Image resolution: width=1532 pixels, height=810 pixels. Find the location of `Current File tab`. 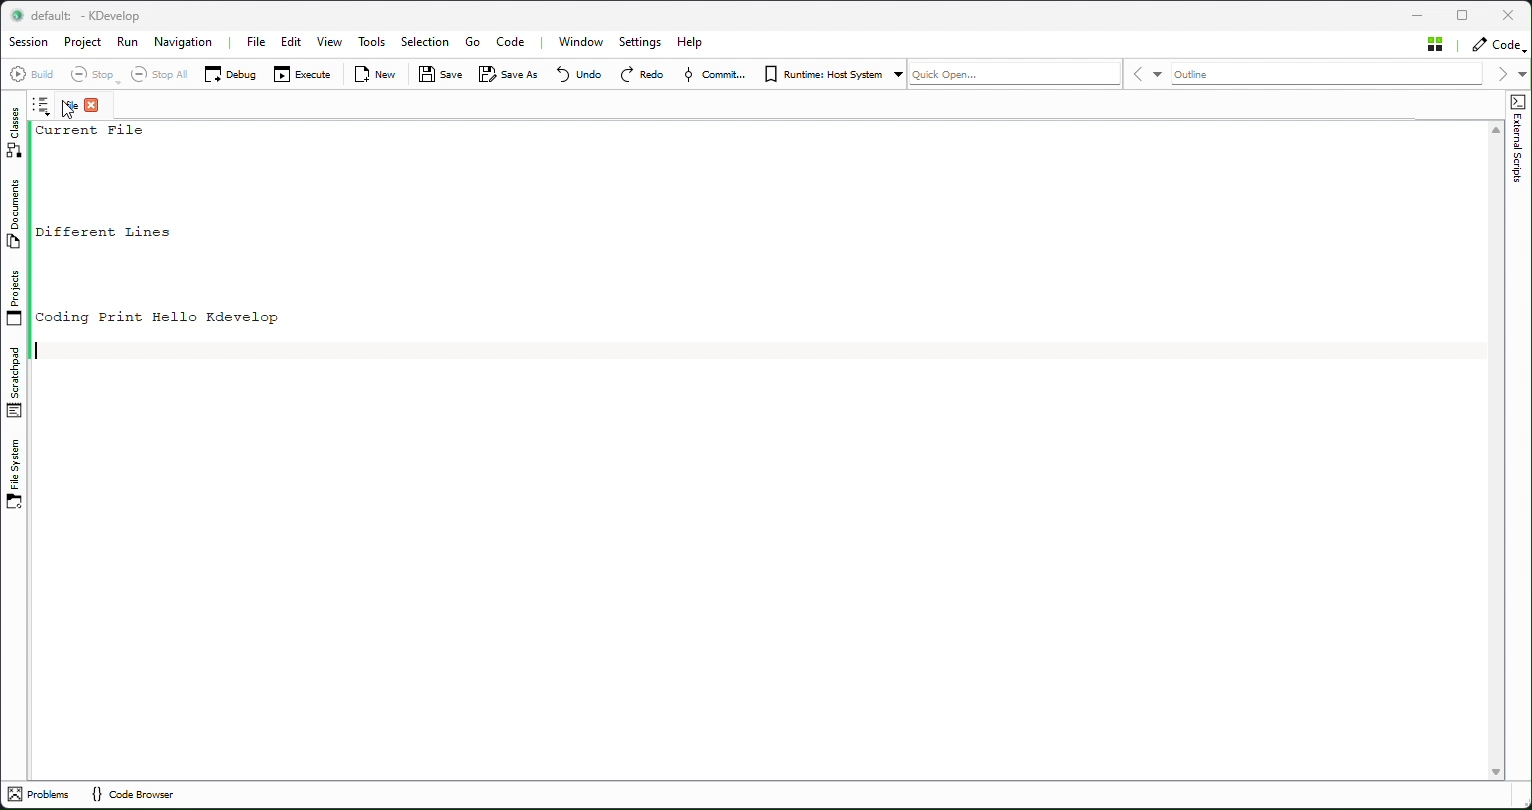

Current File tab is located at coordinates (80, 106).